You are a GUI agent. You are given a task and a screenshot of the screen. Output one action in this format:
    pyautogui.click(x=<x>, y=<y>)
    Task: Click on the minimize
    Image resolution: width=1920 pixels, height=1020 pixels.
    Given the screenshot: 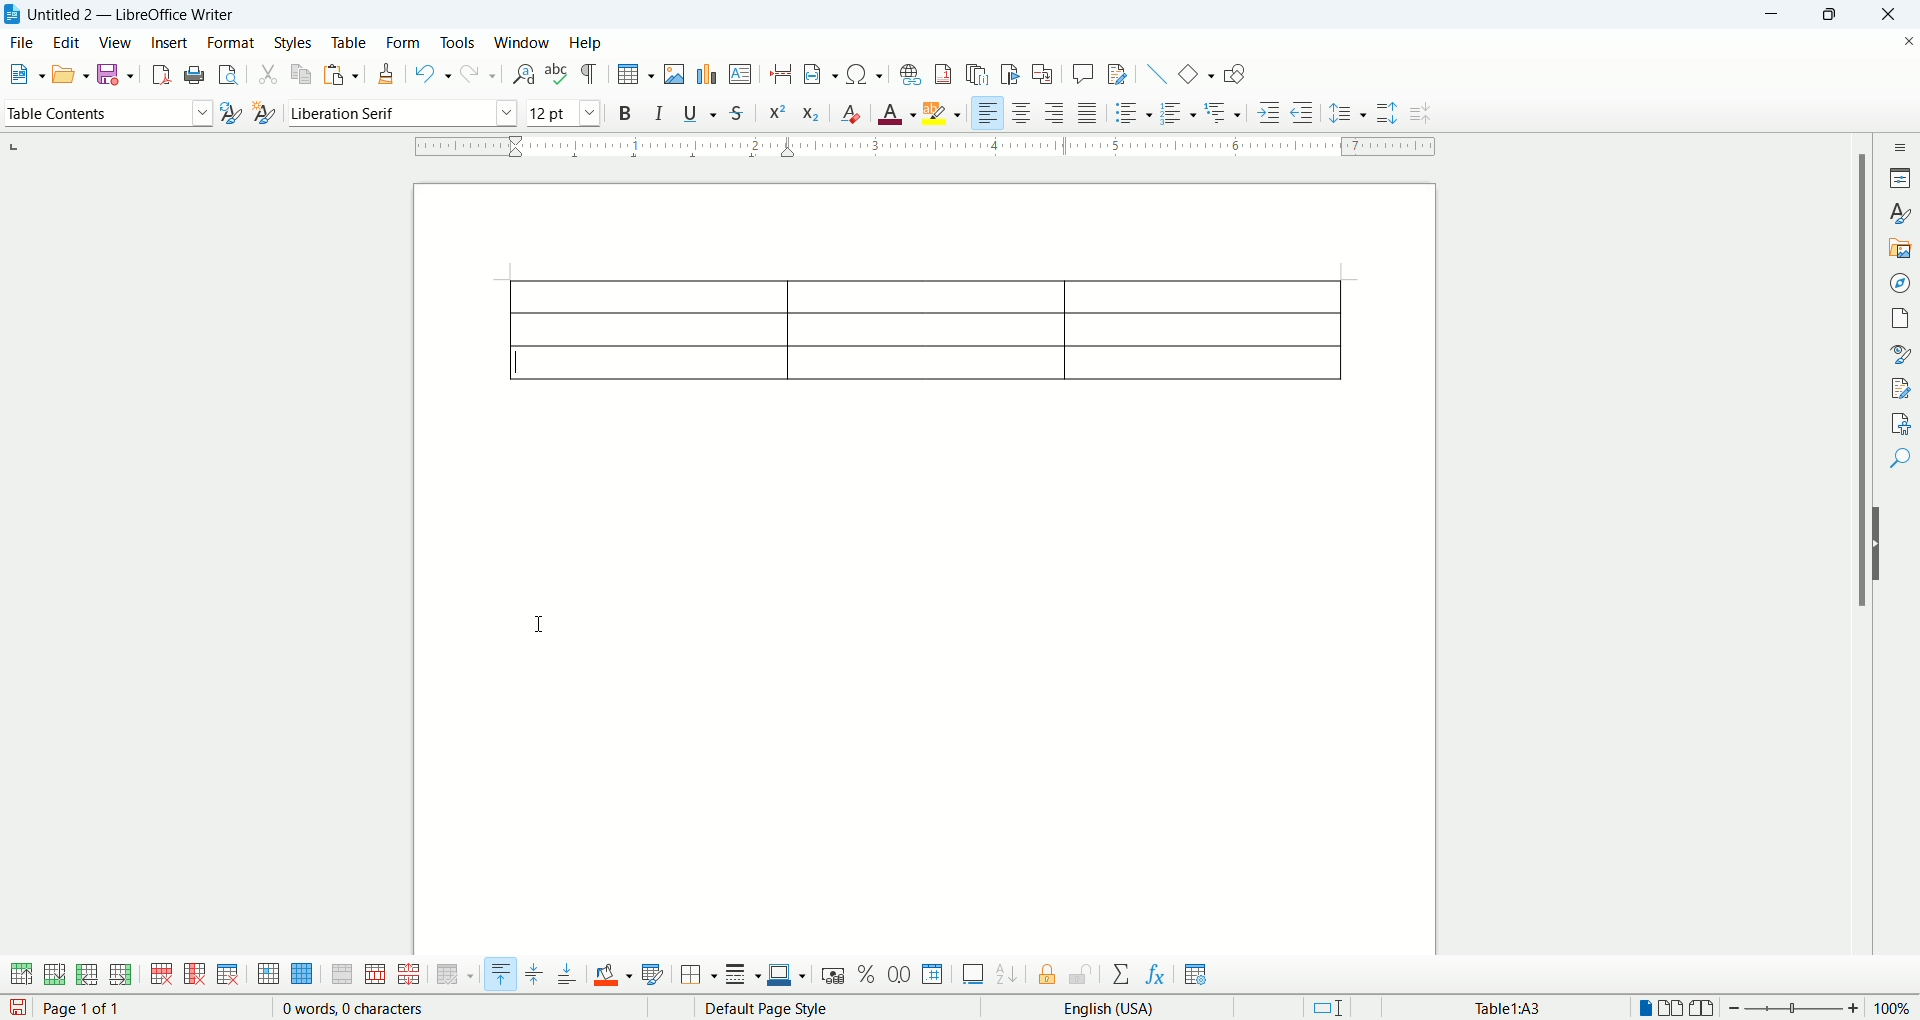 What is the action you would take?
    pyautogui.click(x=1767, y=17)
    